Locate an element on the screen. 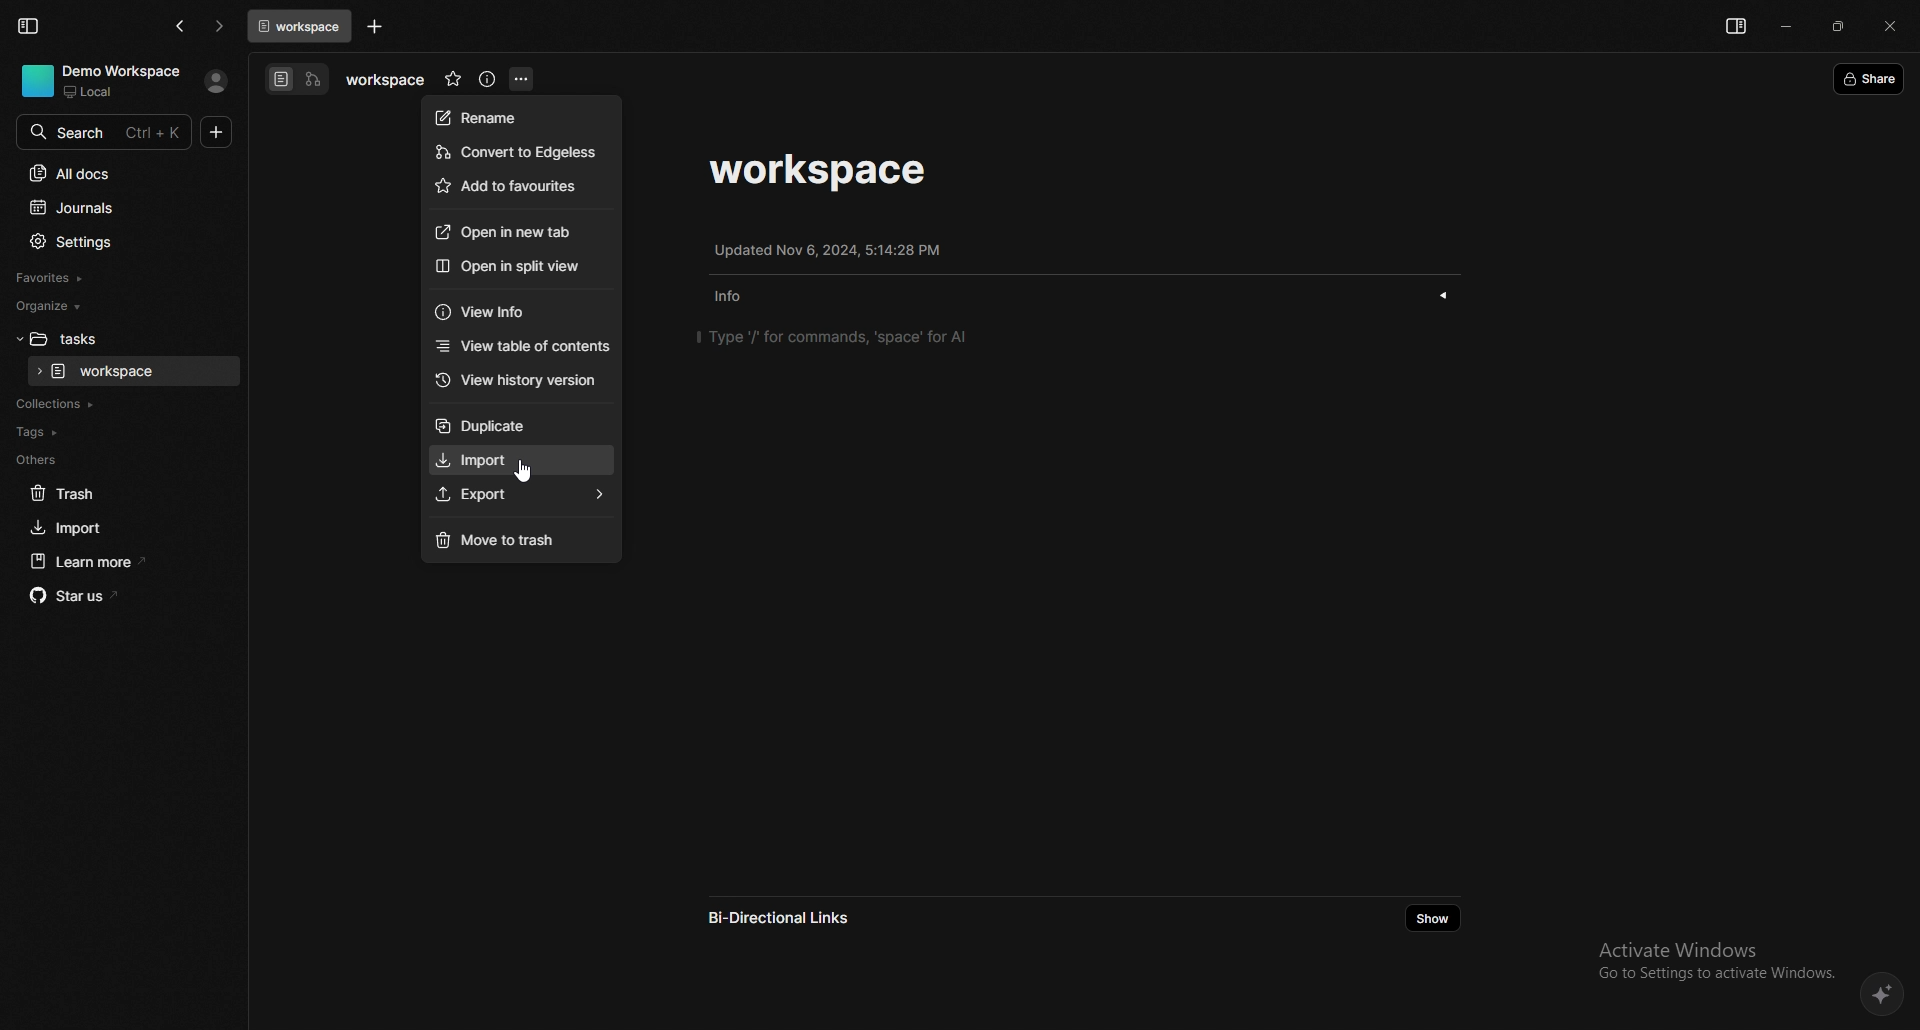  favourite is located at coordinates (452, 80).